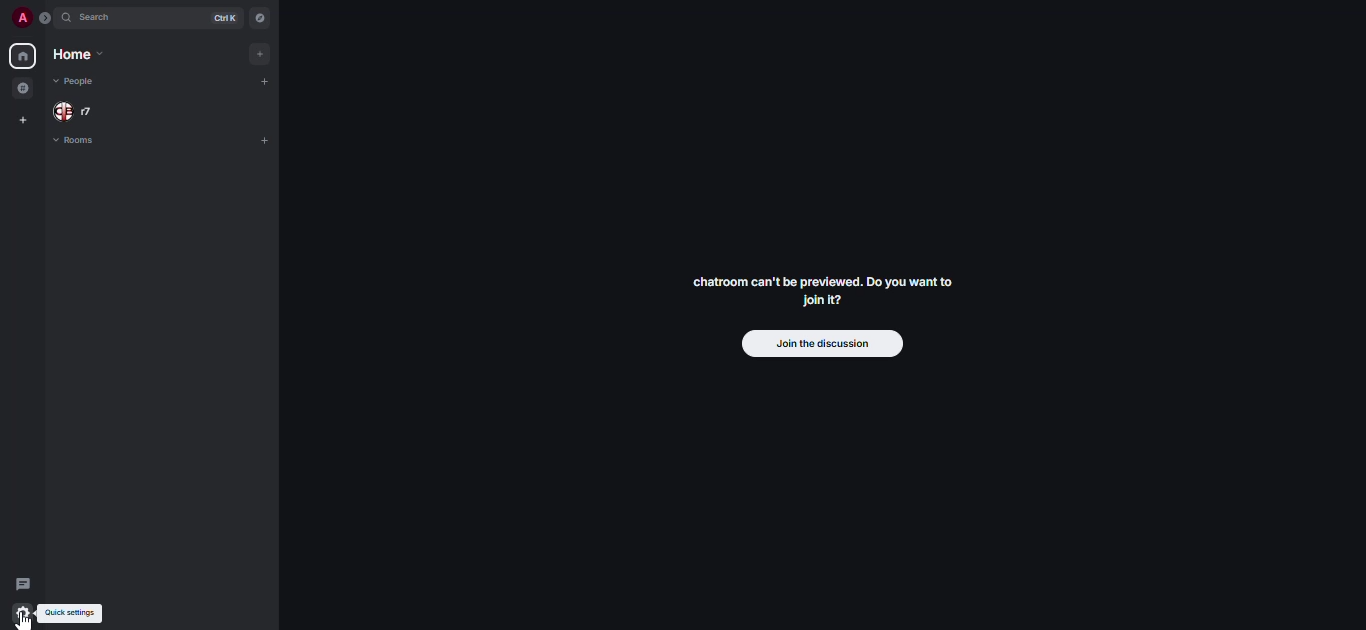 Image resolution: width=1366 pixels, height=630 pixels. Describe the element at coordinates (221, 18) in the screenshot. I see `ctrl K` at that location.